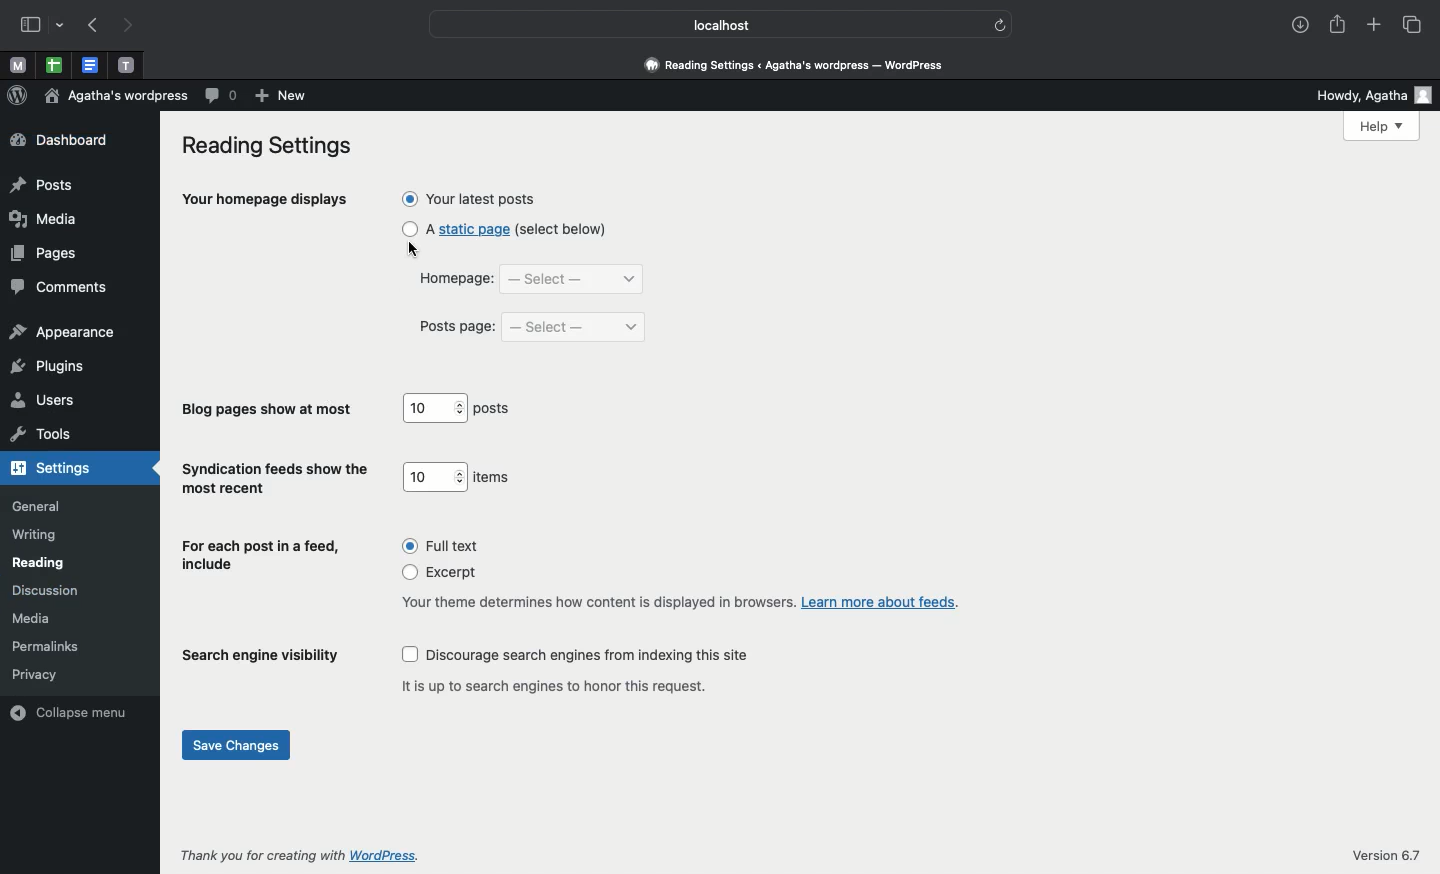  I want to click on Syndication feeds show the most recent, so click(276, 479).